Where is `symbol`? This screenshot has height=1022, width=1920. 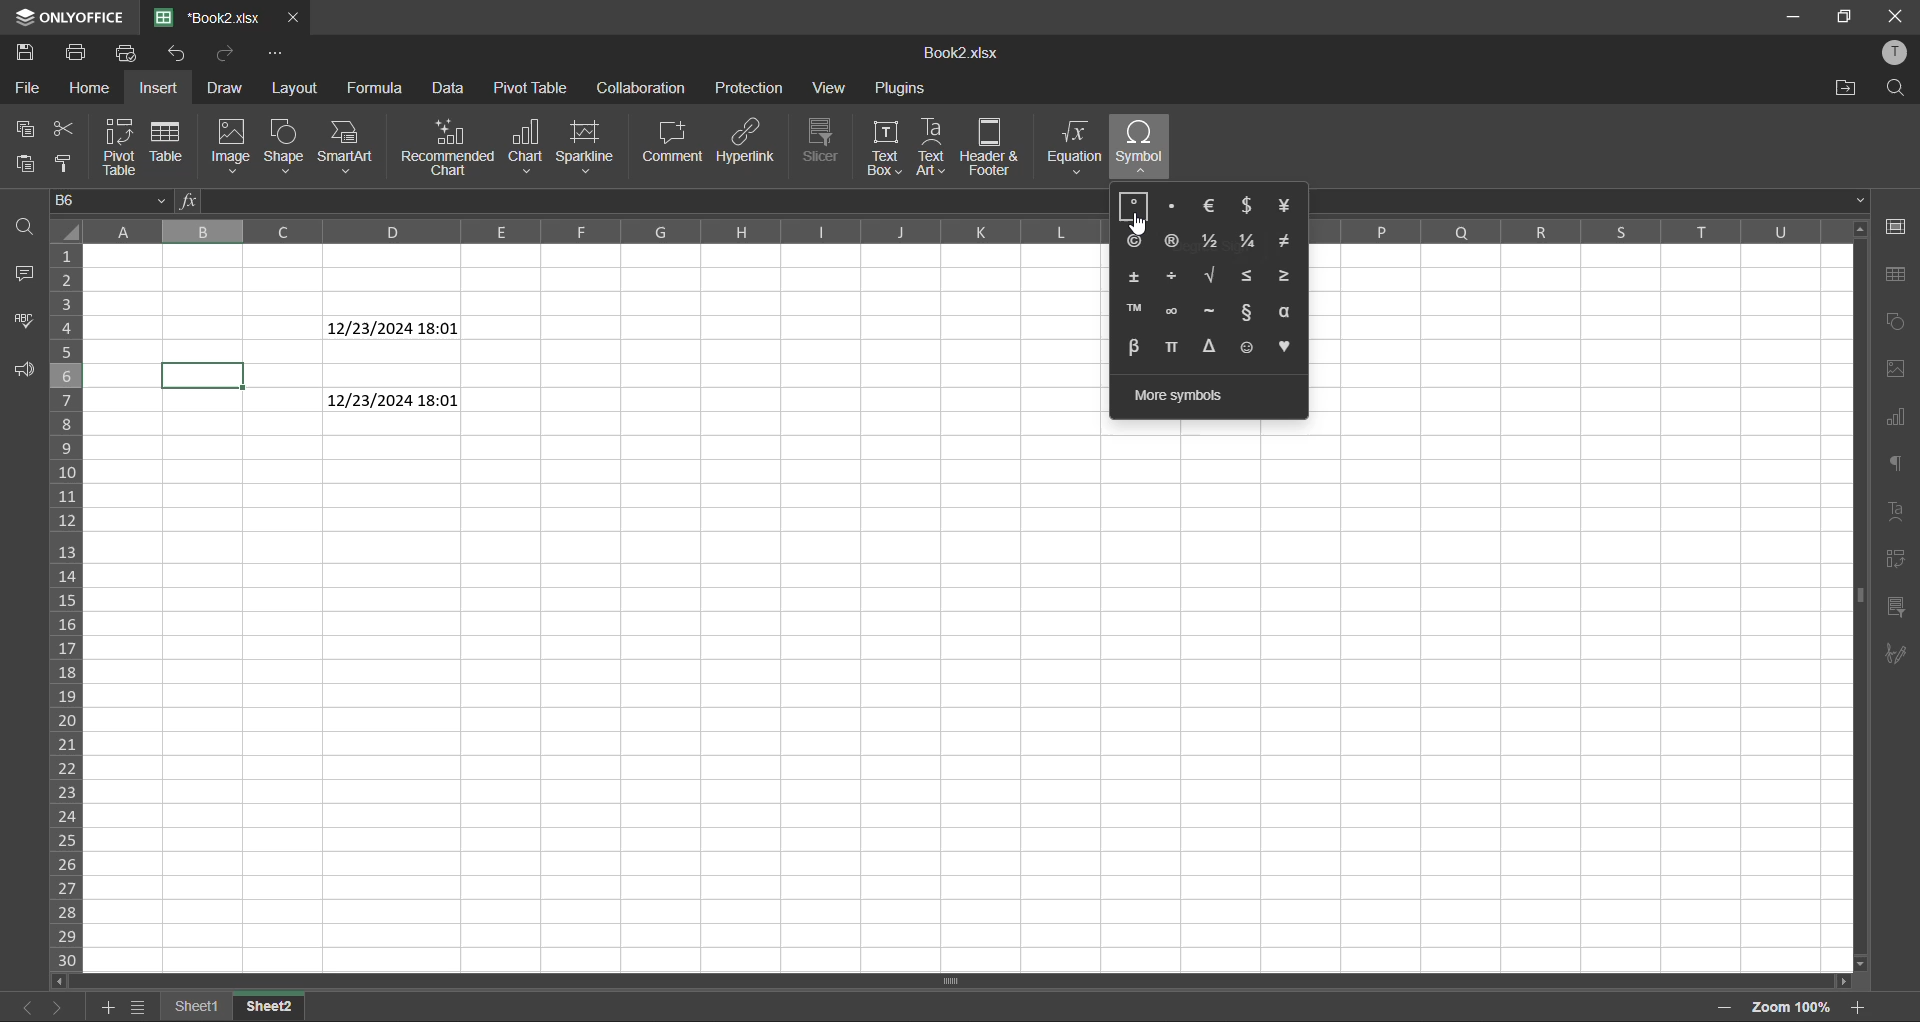 symbol is located at coordinates (1140, 147).